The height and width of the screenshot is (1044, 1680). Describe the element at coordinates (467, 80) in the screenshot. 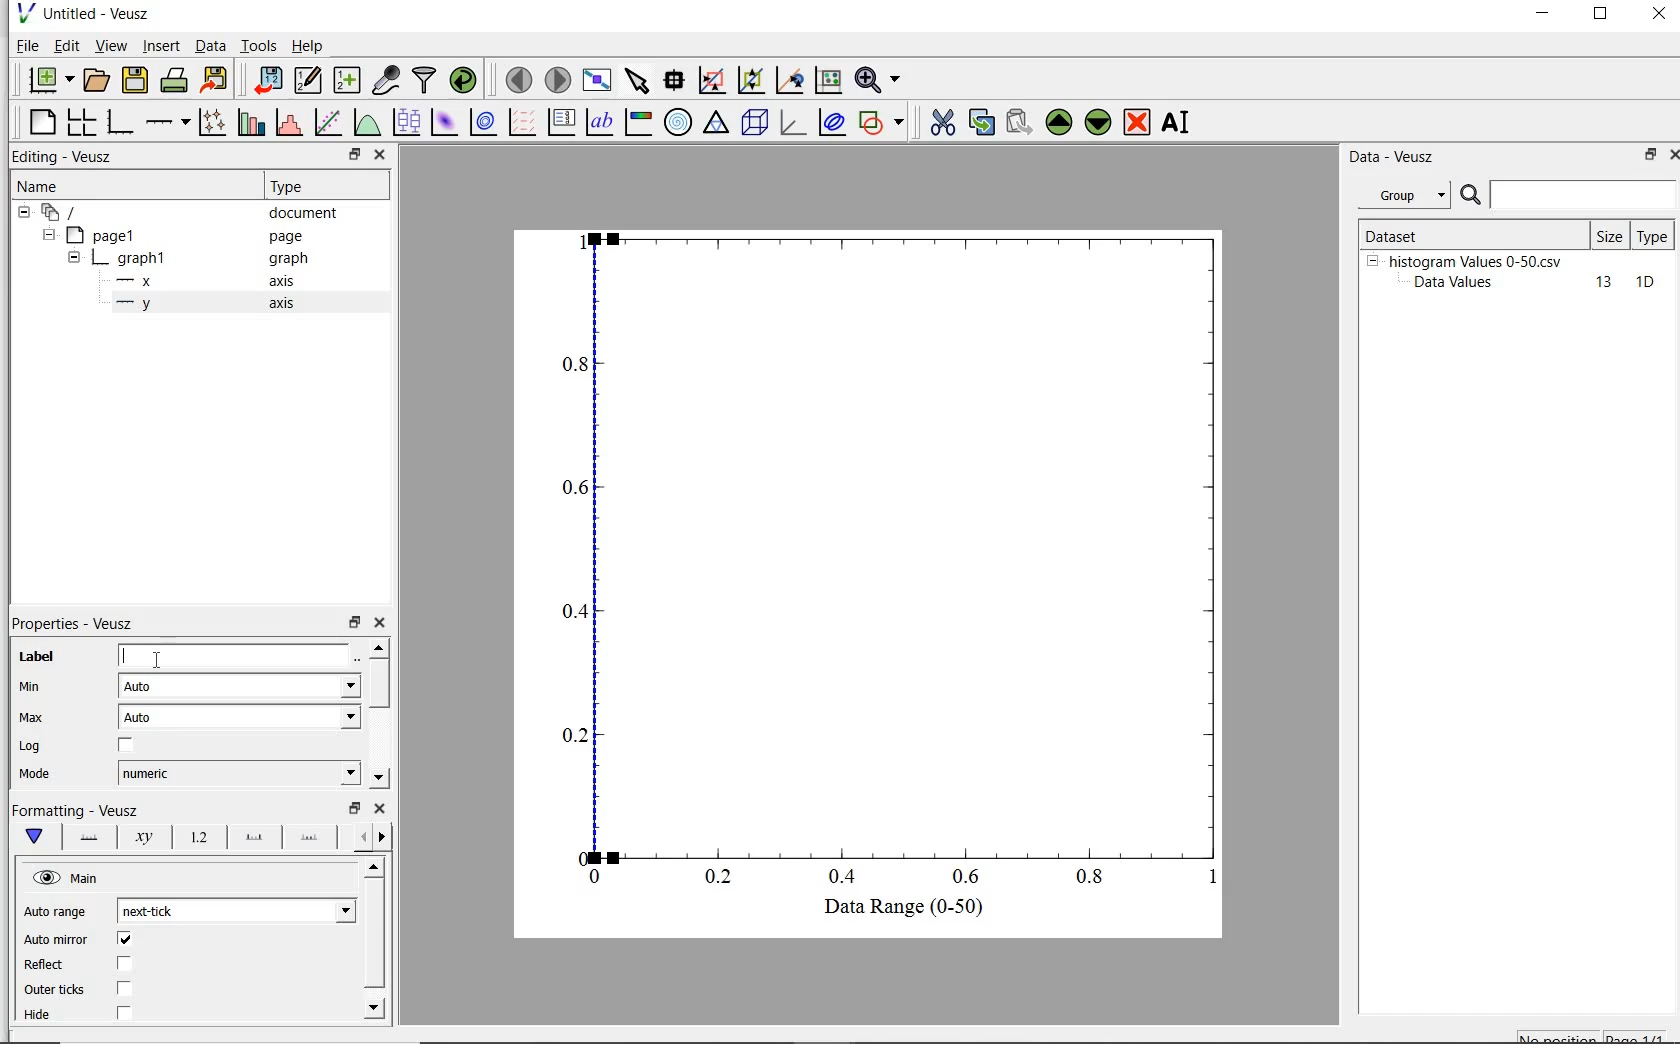

I see `reload linked datasets` at that location.